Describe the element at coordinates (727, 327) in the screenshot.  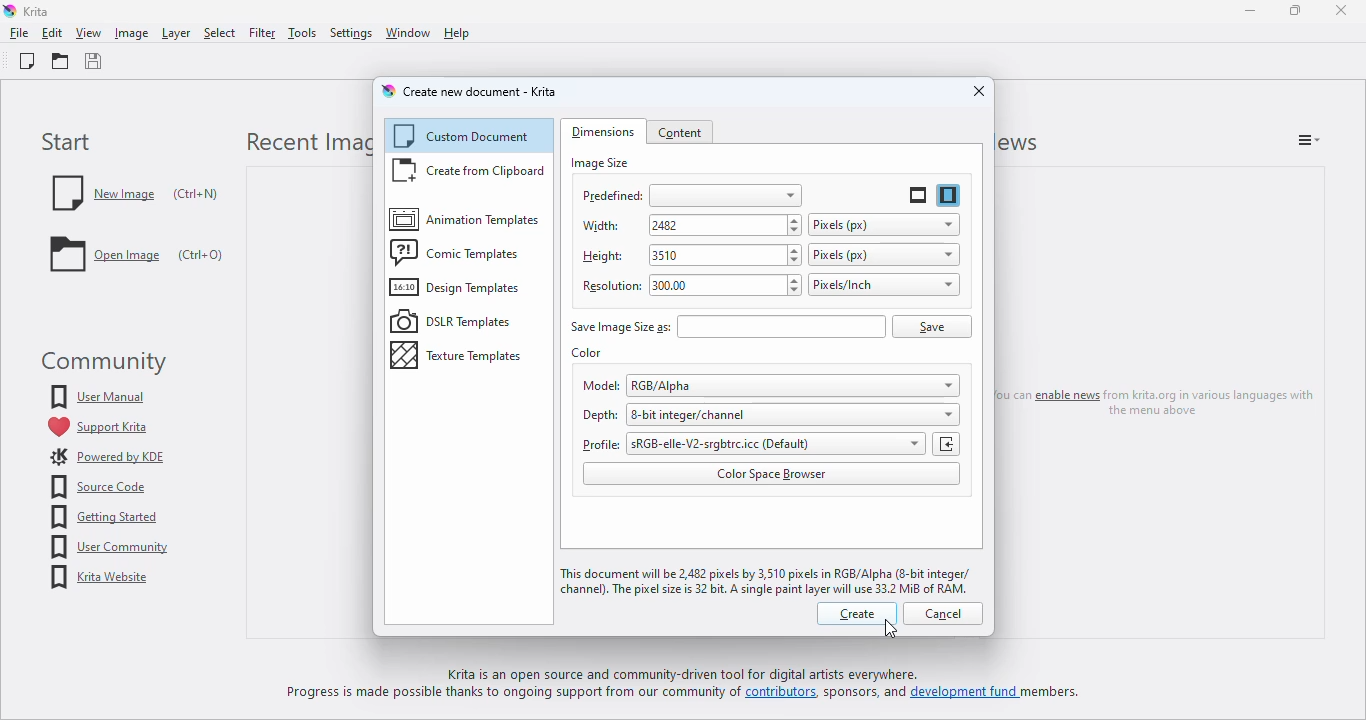
I see `save image size as:` at that location.